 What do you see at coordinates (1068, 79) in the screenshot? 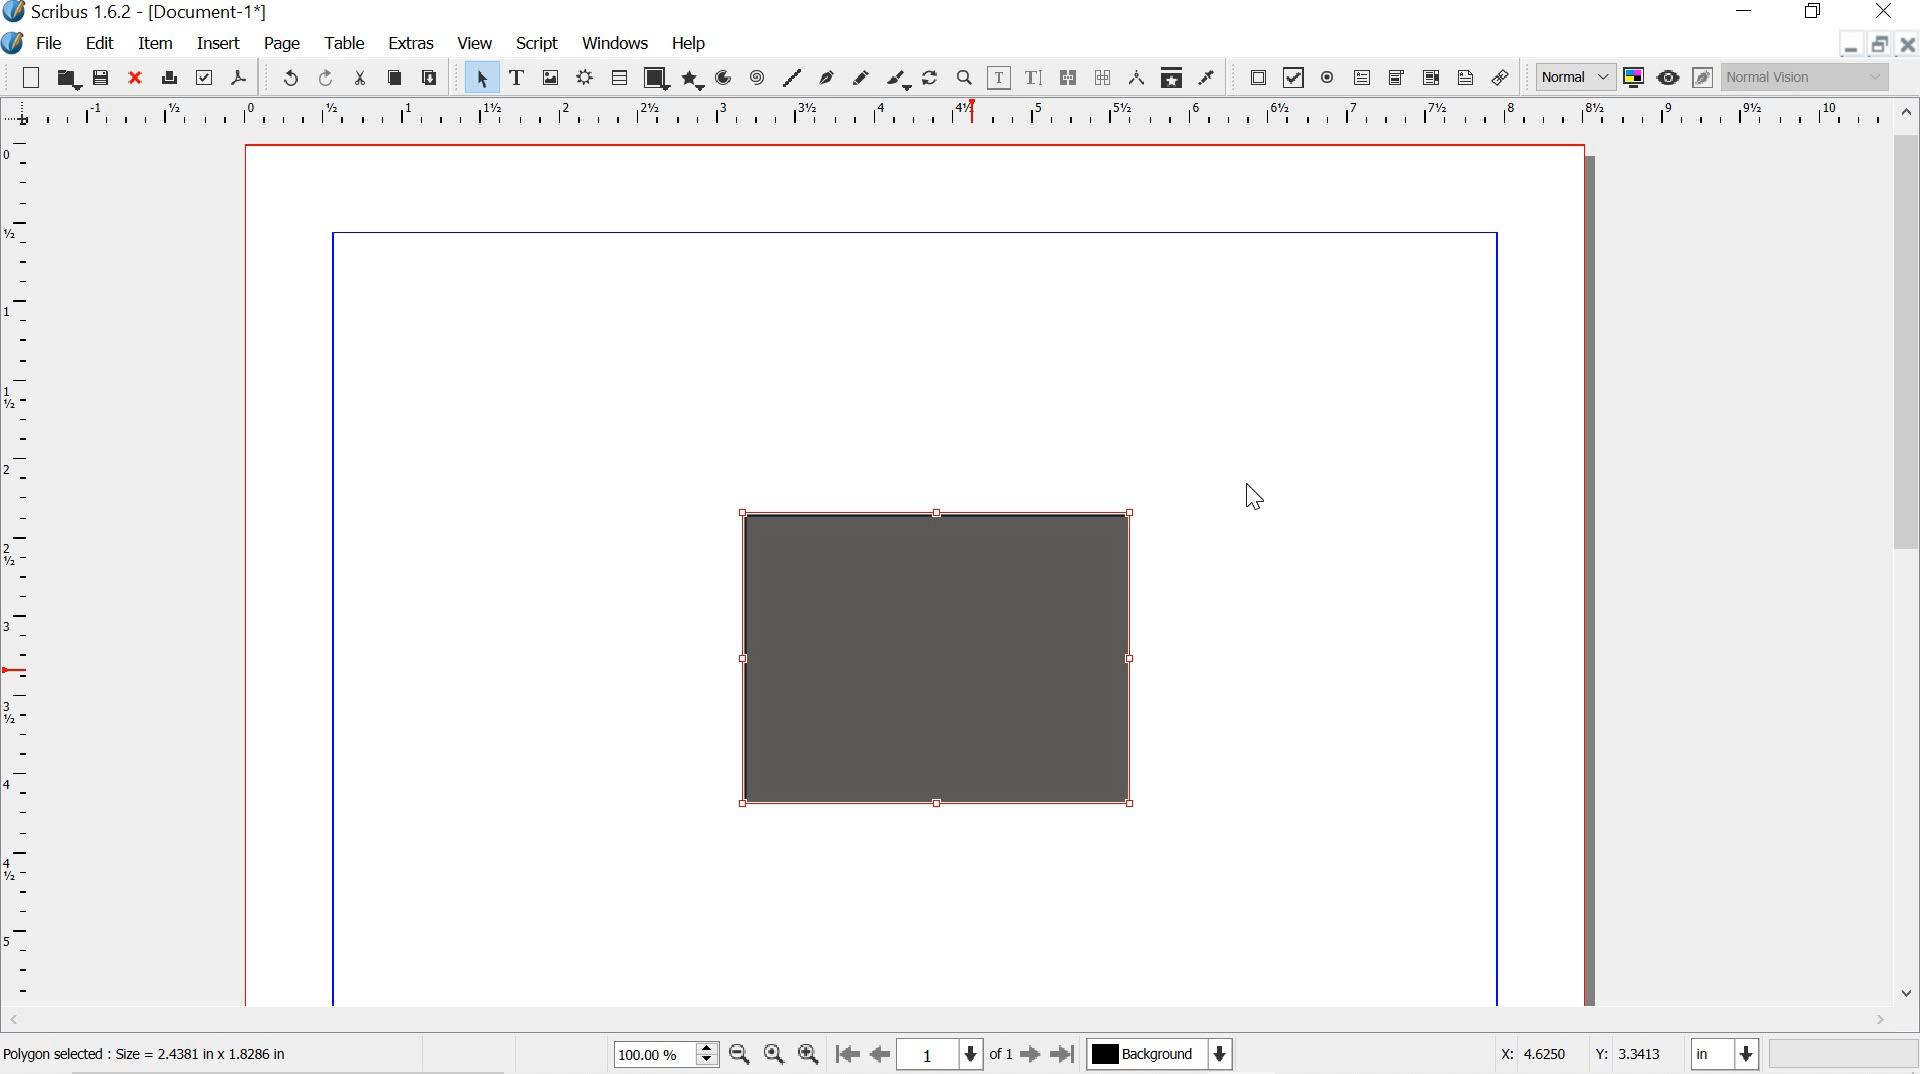
I see `link text frame` at bounding box center [1068, 79].